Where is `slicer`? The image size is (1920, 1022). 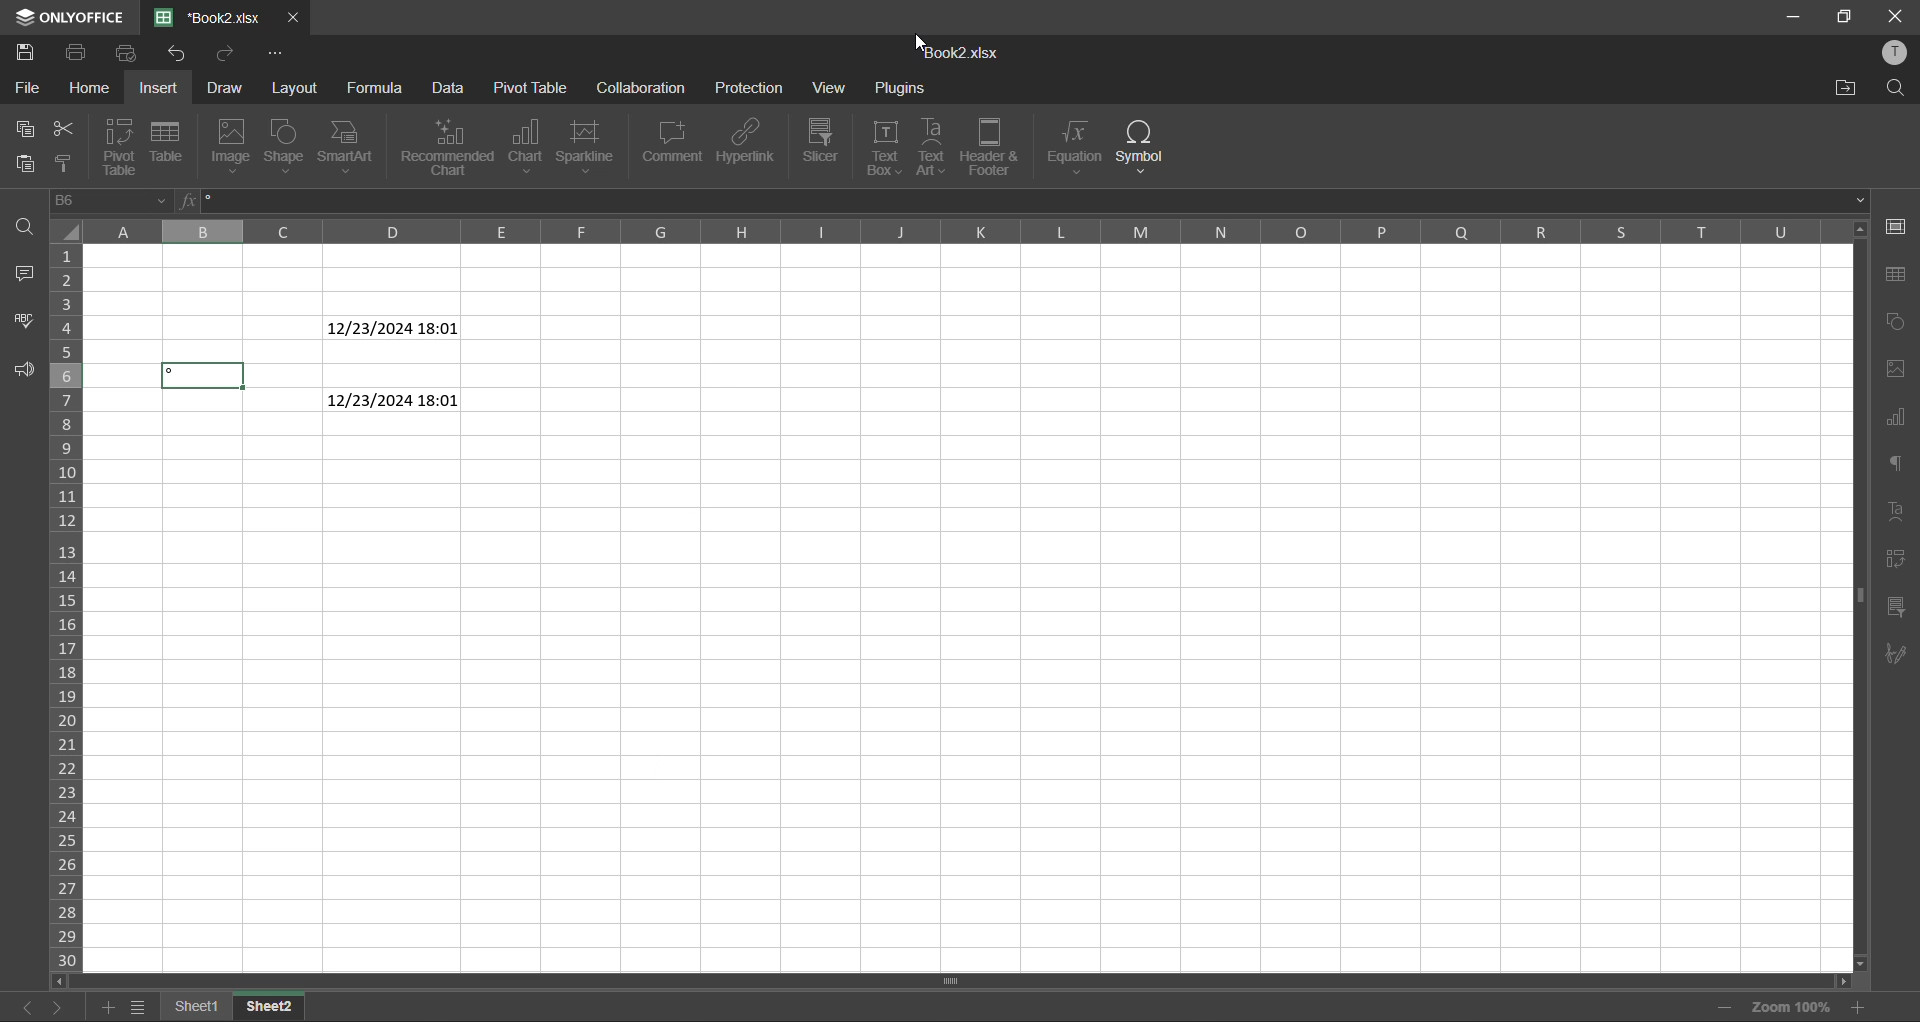
slicer is located at coordinates (1898, 609).